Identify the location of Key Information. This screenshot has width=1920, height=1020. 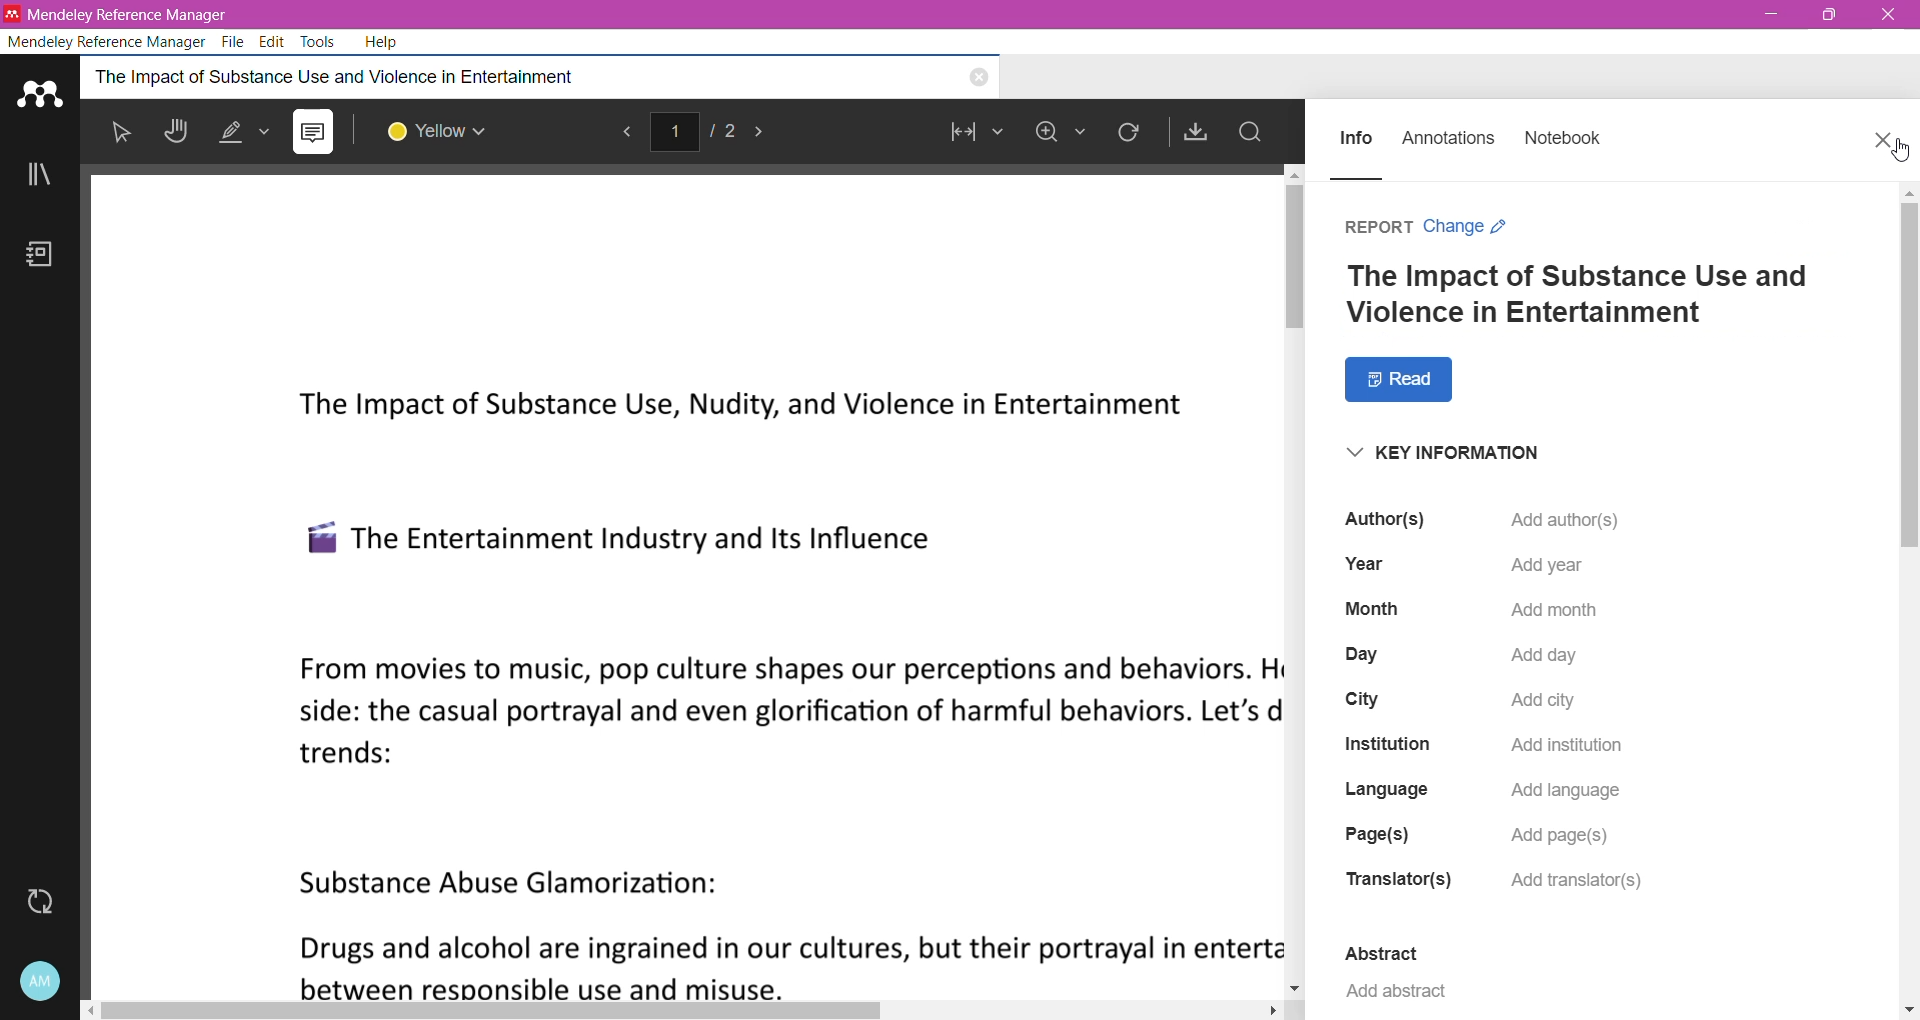
(1471, 455).